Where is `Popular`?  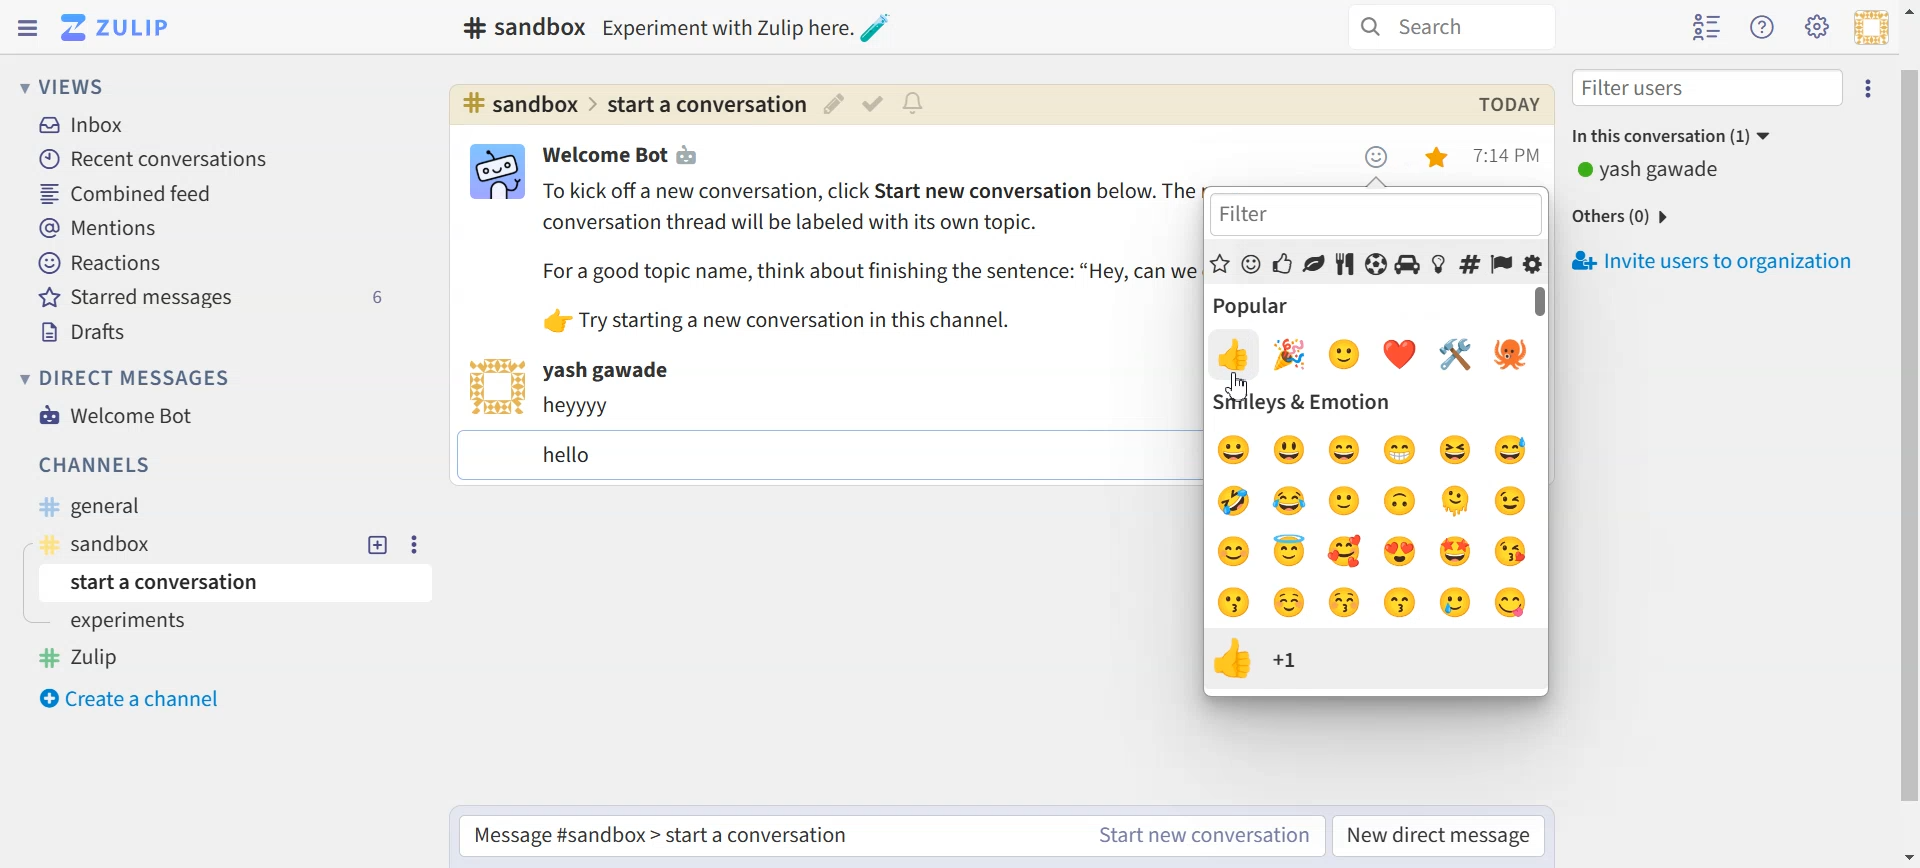 Popular is located at coordinates (1219, 265).